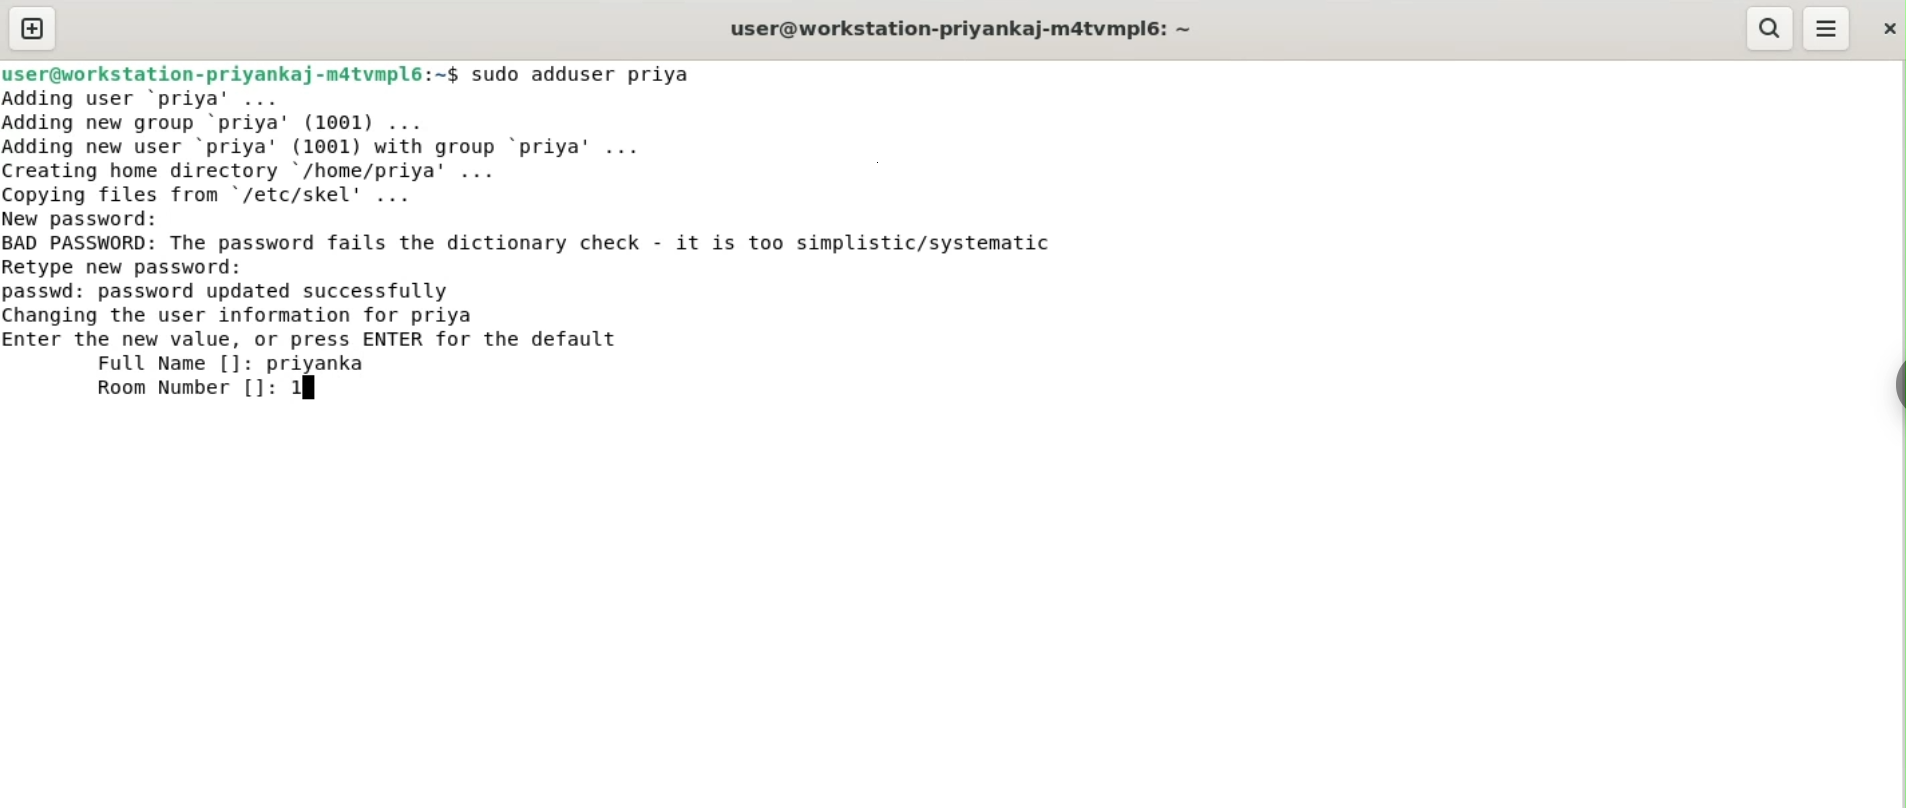 The image size is (1906, 808). What do you see at coordinates (1767, 28) in the screenshot?
I see `search` at bounding box center [1767, 28].